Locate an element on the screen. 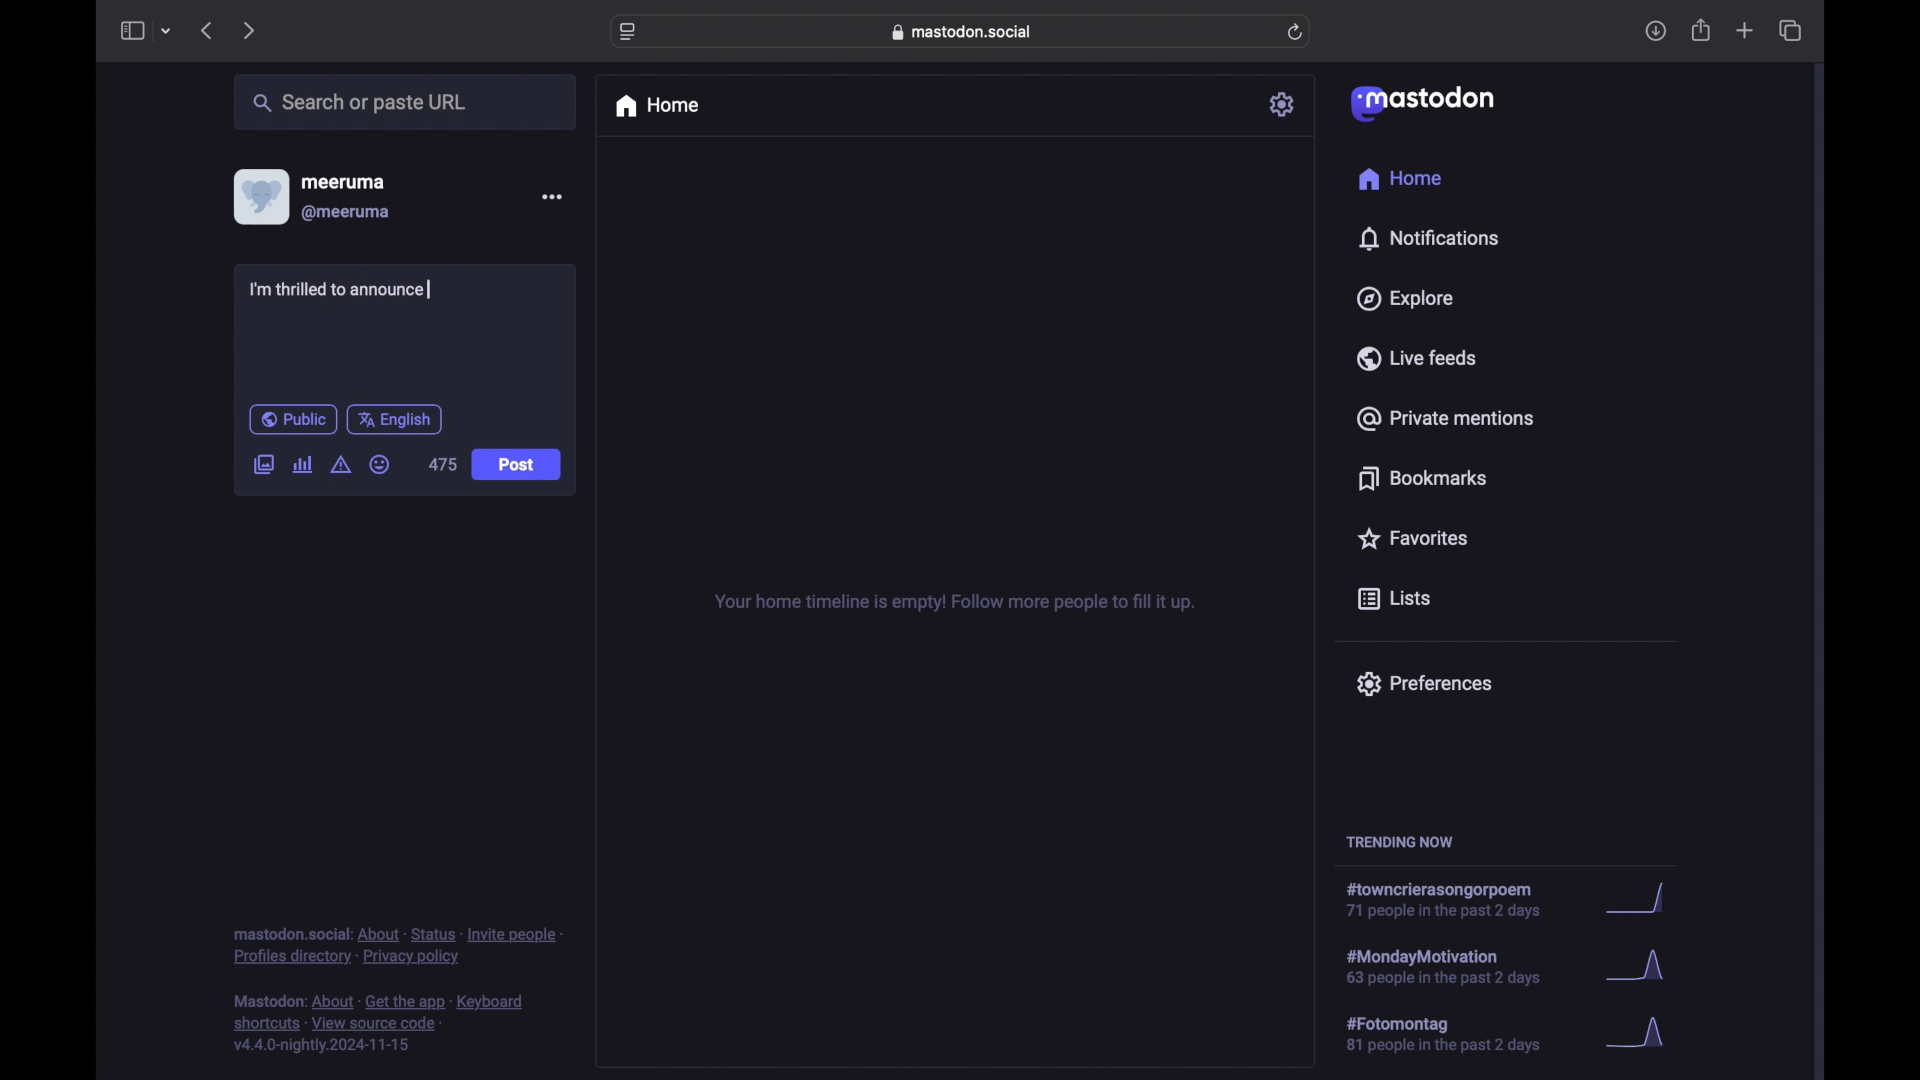  refresh is located at coordinates (1295, 32).